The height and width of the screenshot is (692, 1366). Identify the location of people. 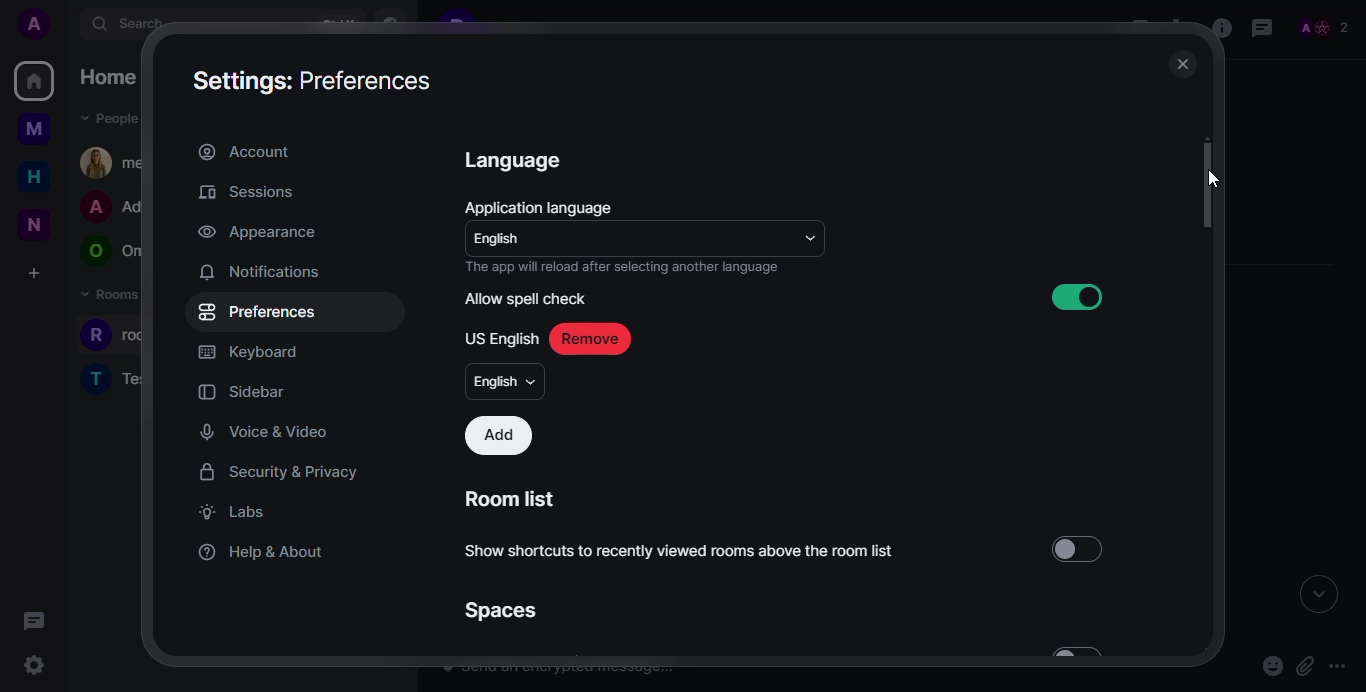
(1322, 25).